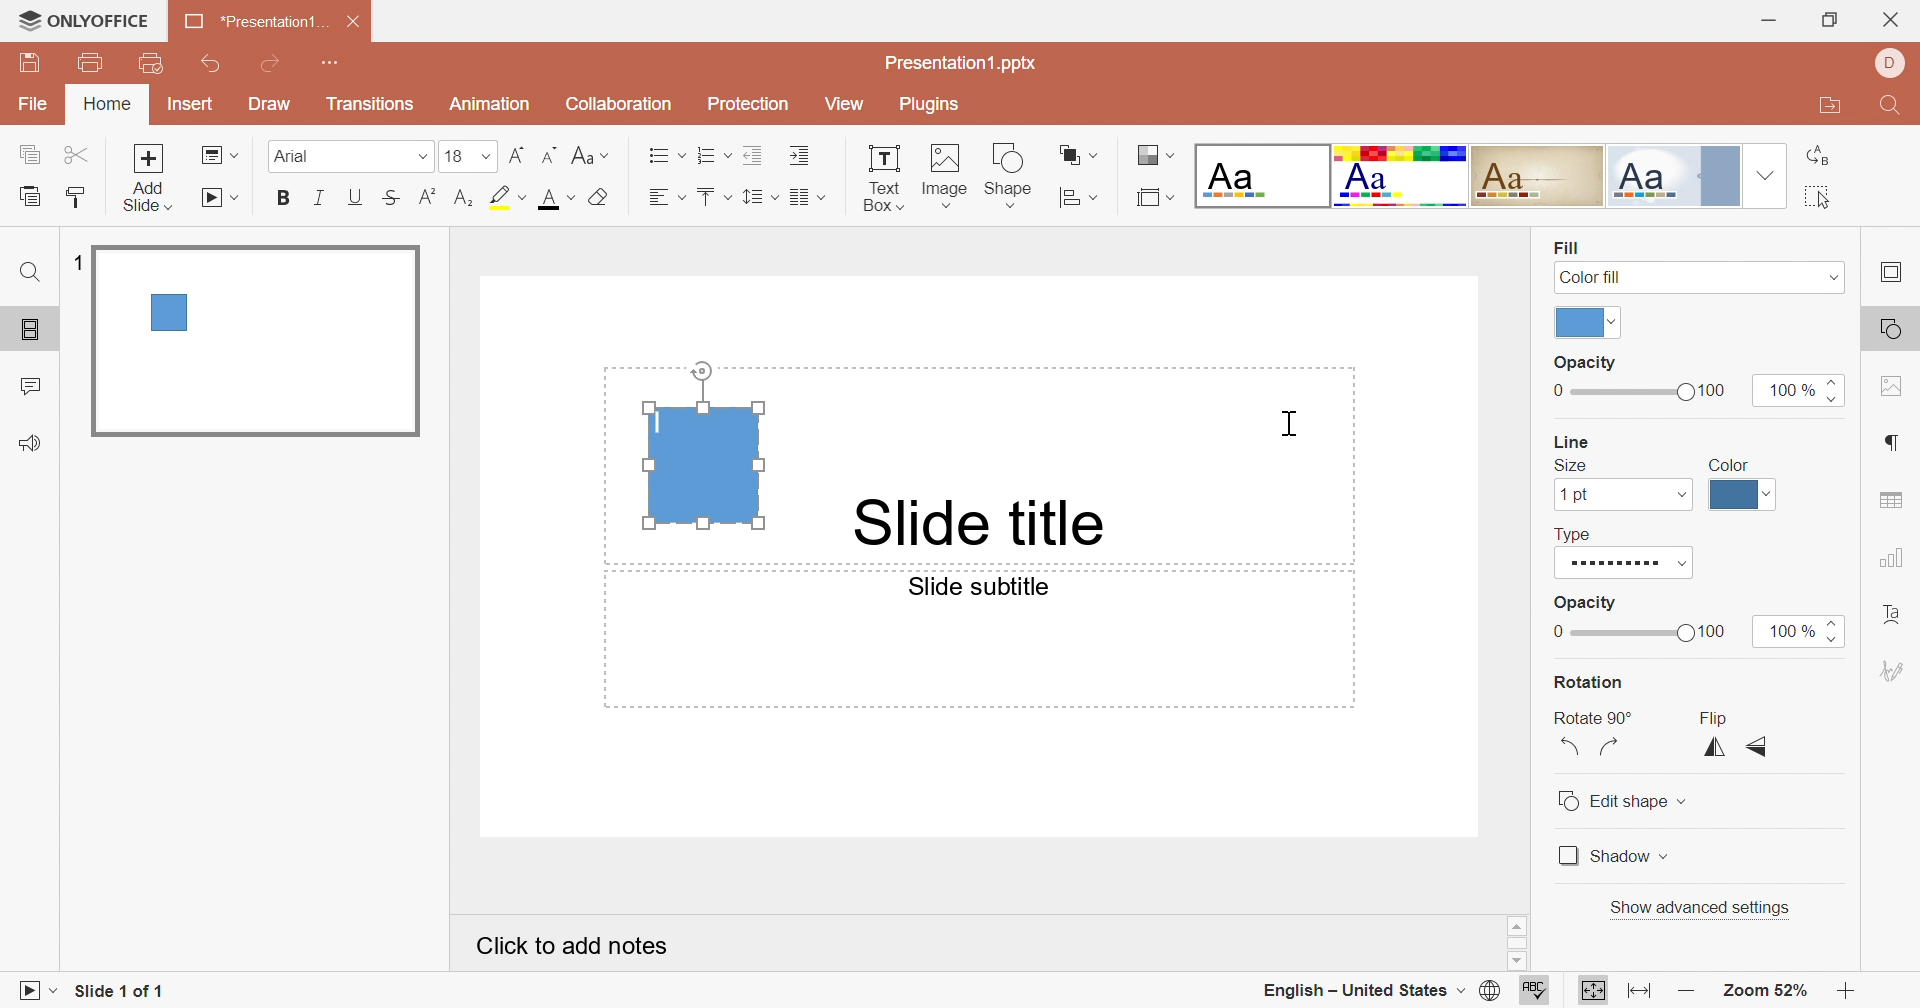 The height and width of the screenshot is (1008, 1920). What do you see at coordinates (1583, 365) in the screenshot?
I see `Opacity` at bounding box center [1583, 365].